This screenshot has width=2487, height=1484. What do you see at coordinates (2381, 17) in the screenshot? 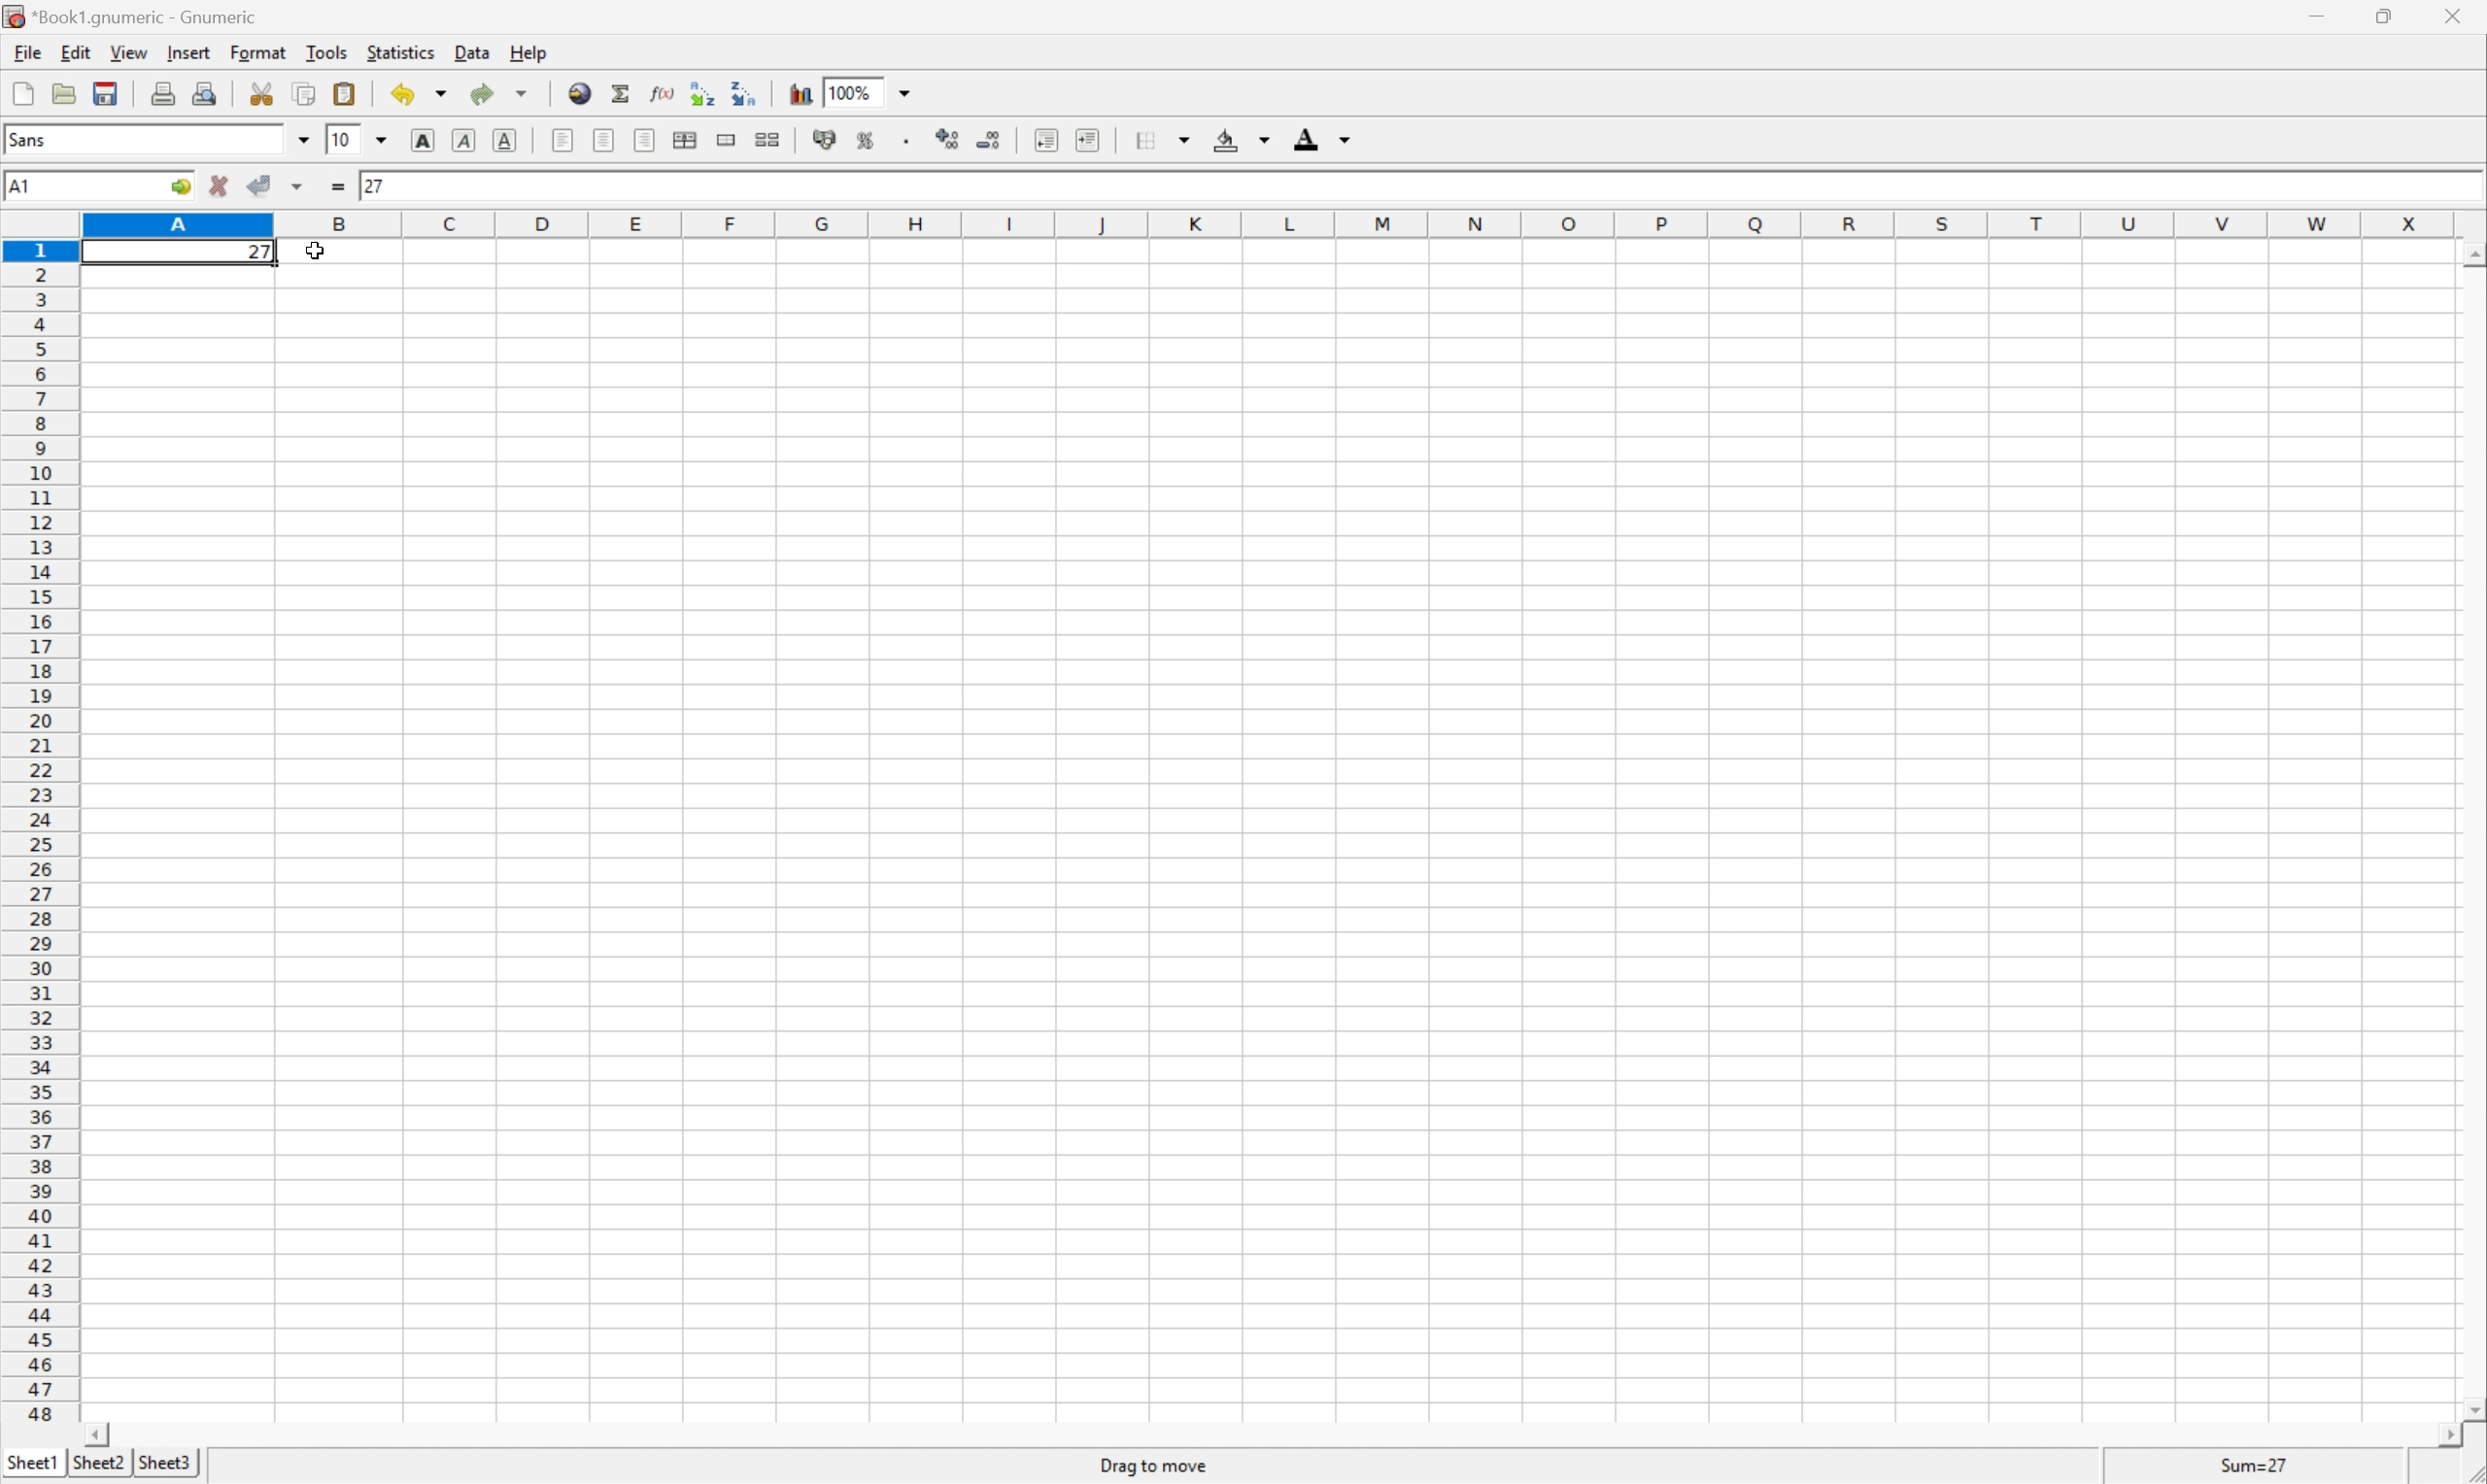
I see `Restore Down` at bounding box center [2381, 17].